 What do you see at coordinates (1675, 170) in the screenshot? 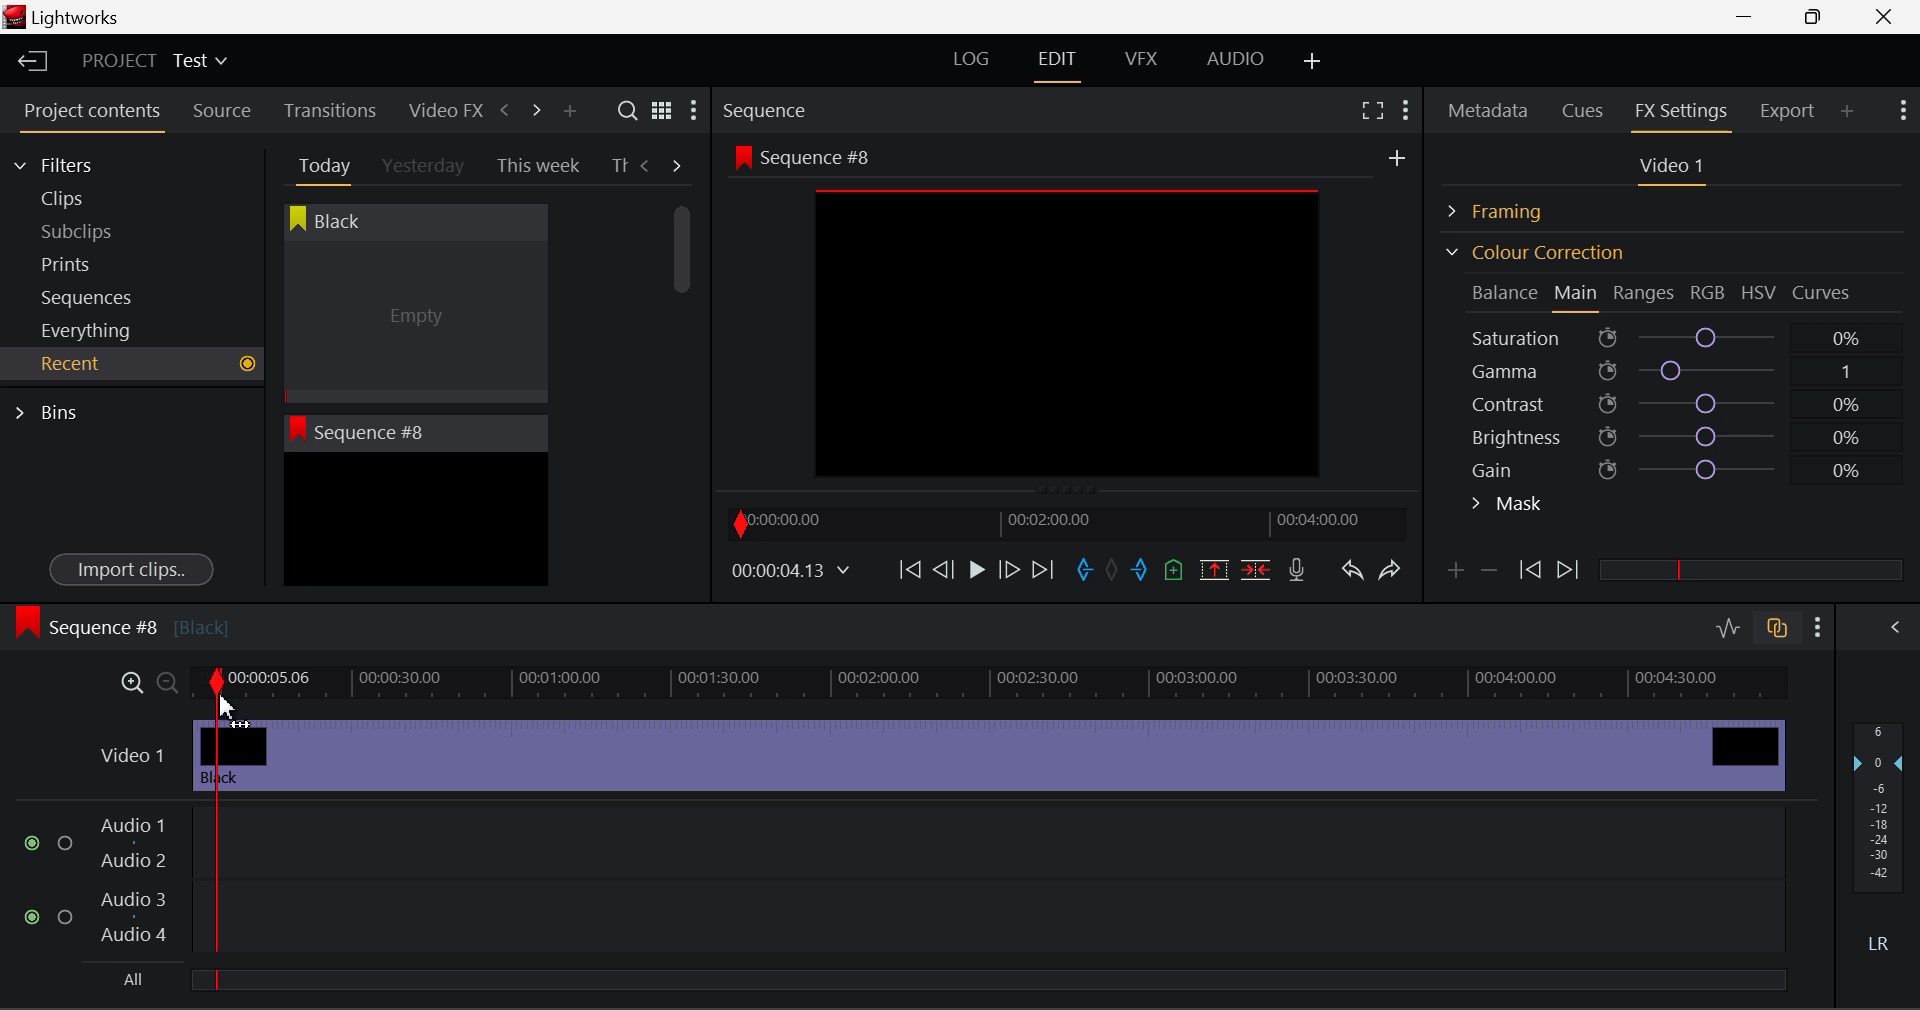
I see `Video 1 Settings` at bounding box center [1675, 170].